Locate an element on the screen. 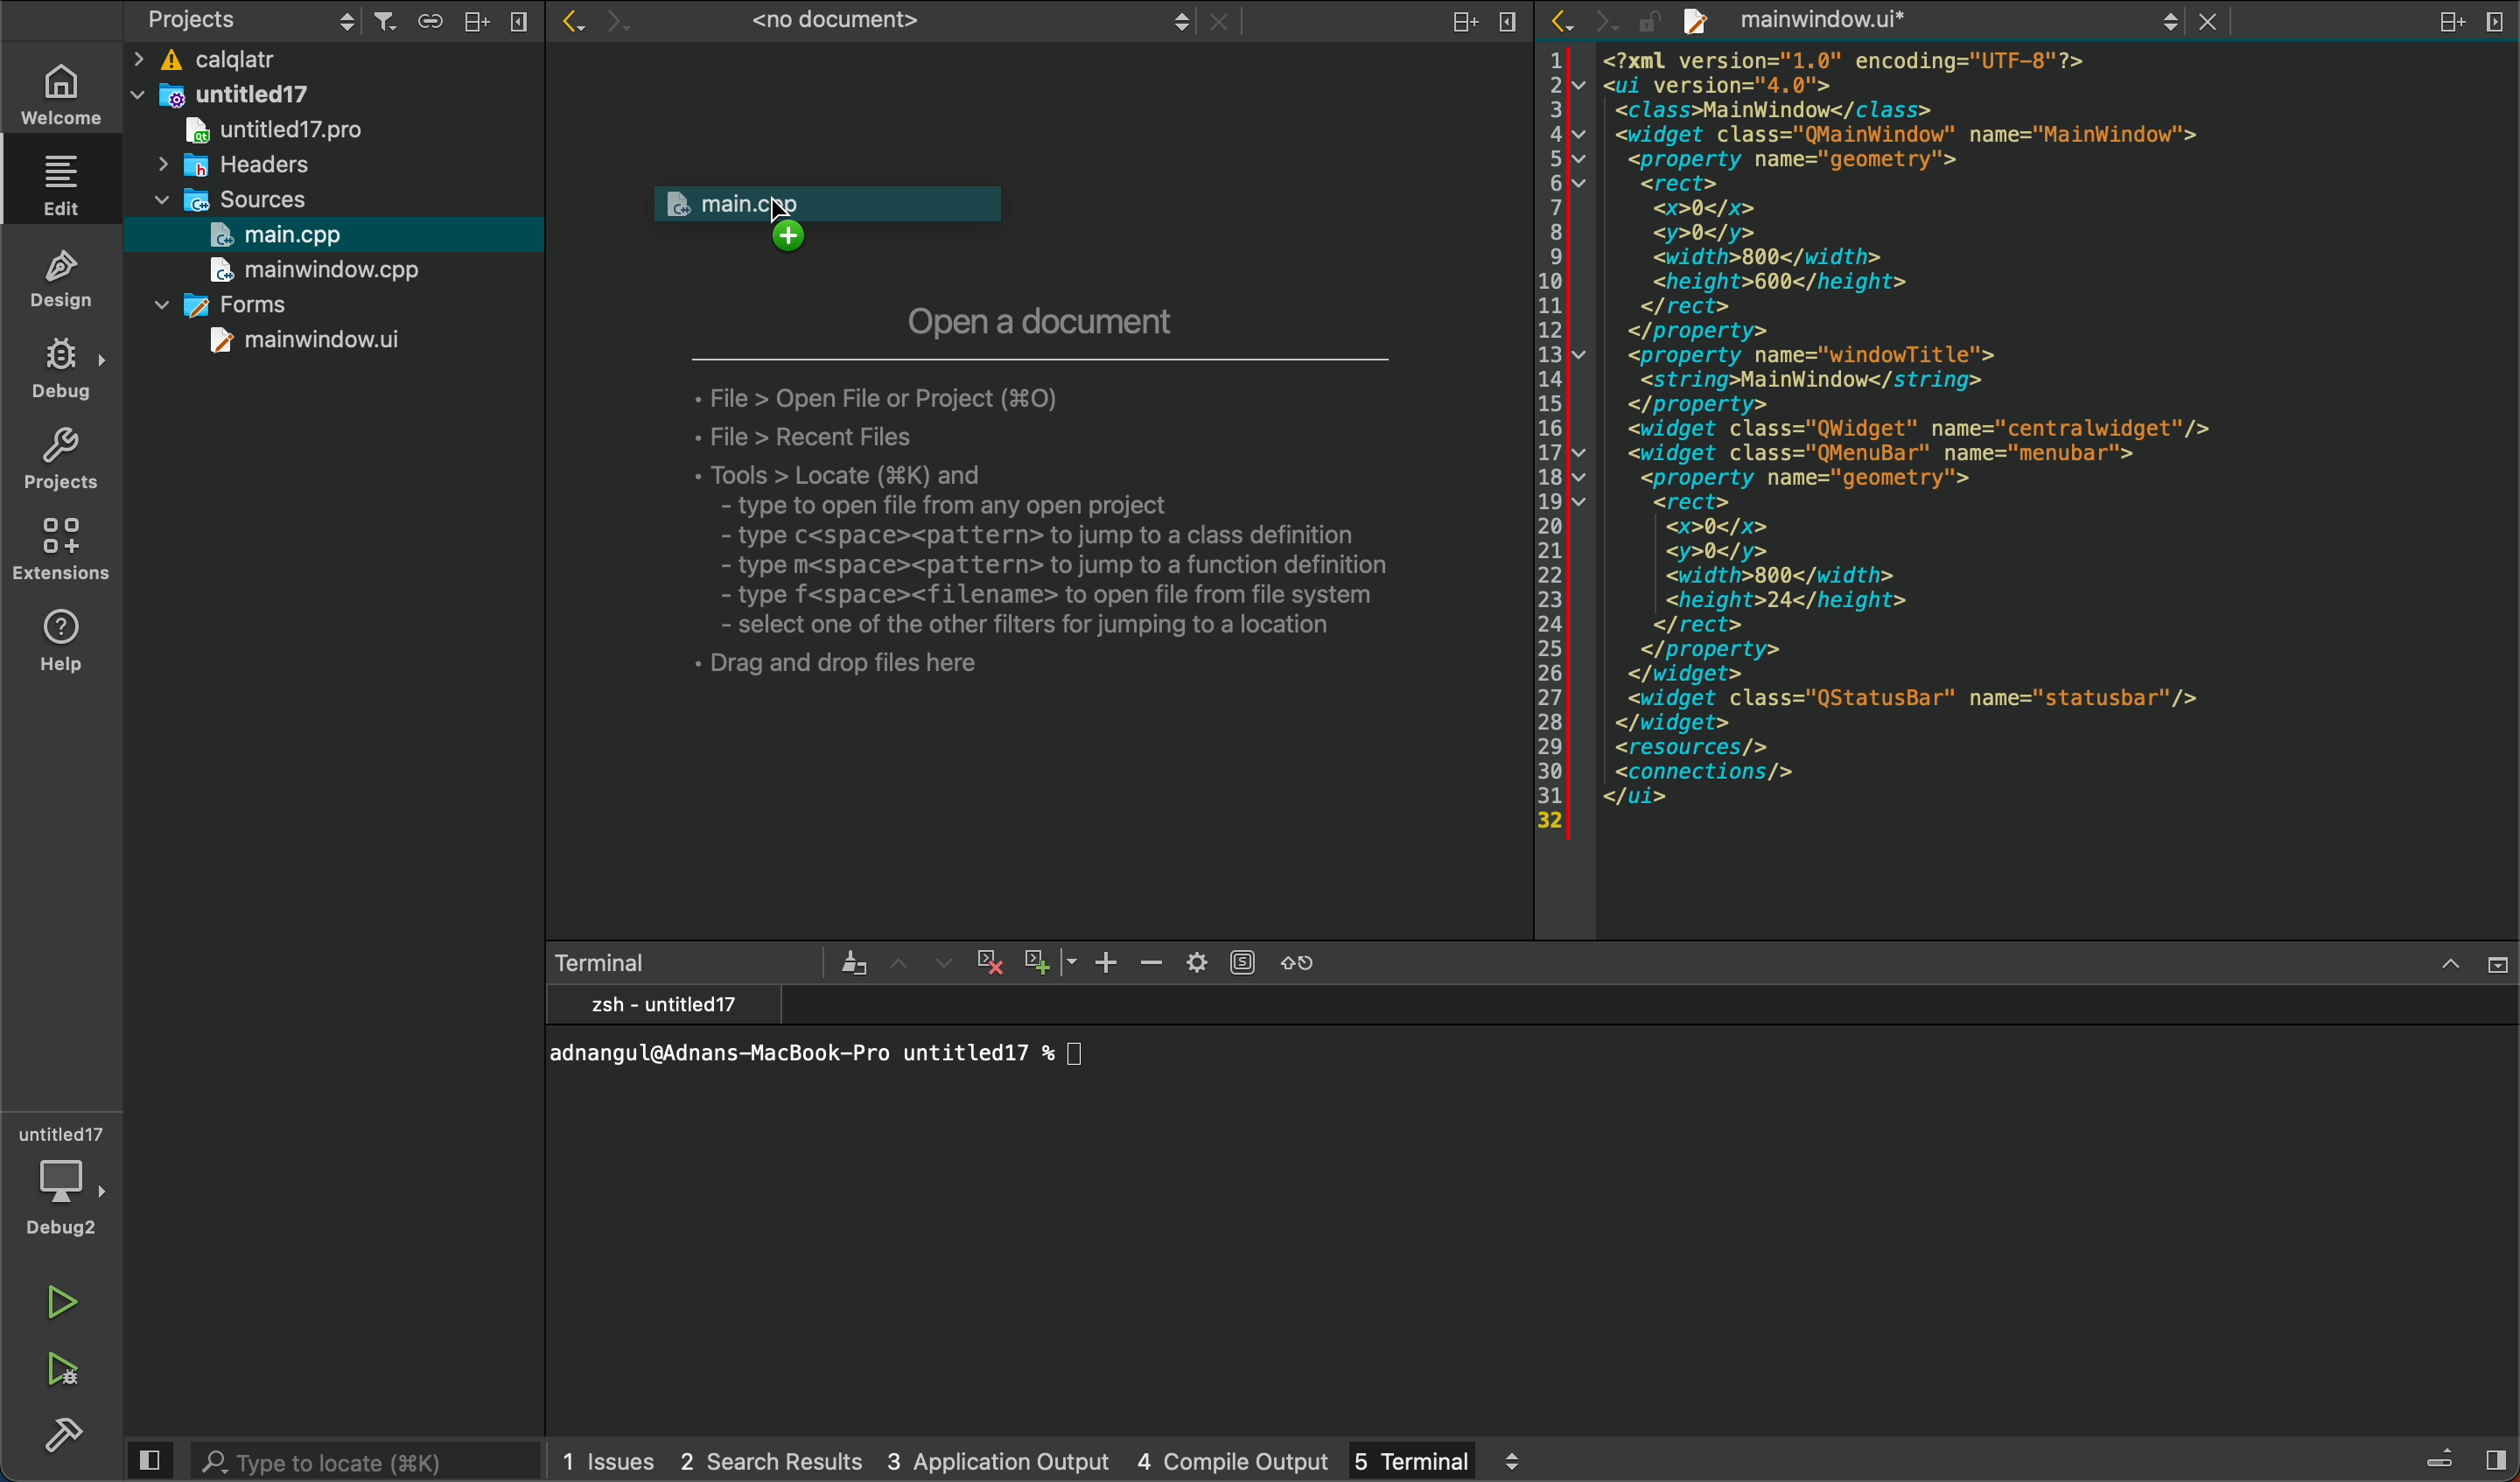 The image size is (2520, 1482). go forward is located at coordinates (620, 24).